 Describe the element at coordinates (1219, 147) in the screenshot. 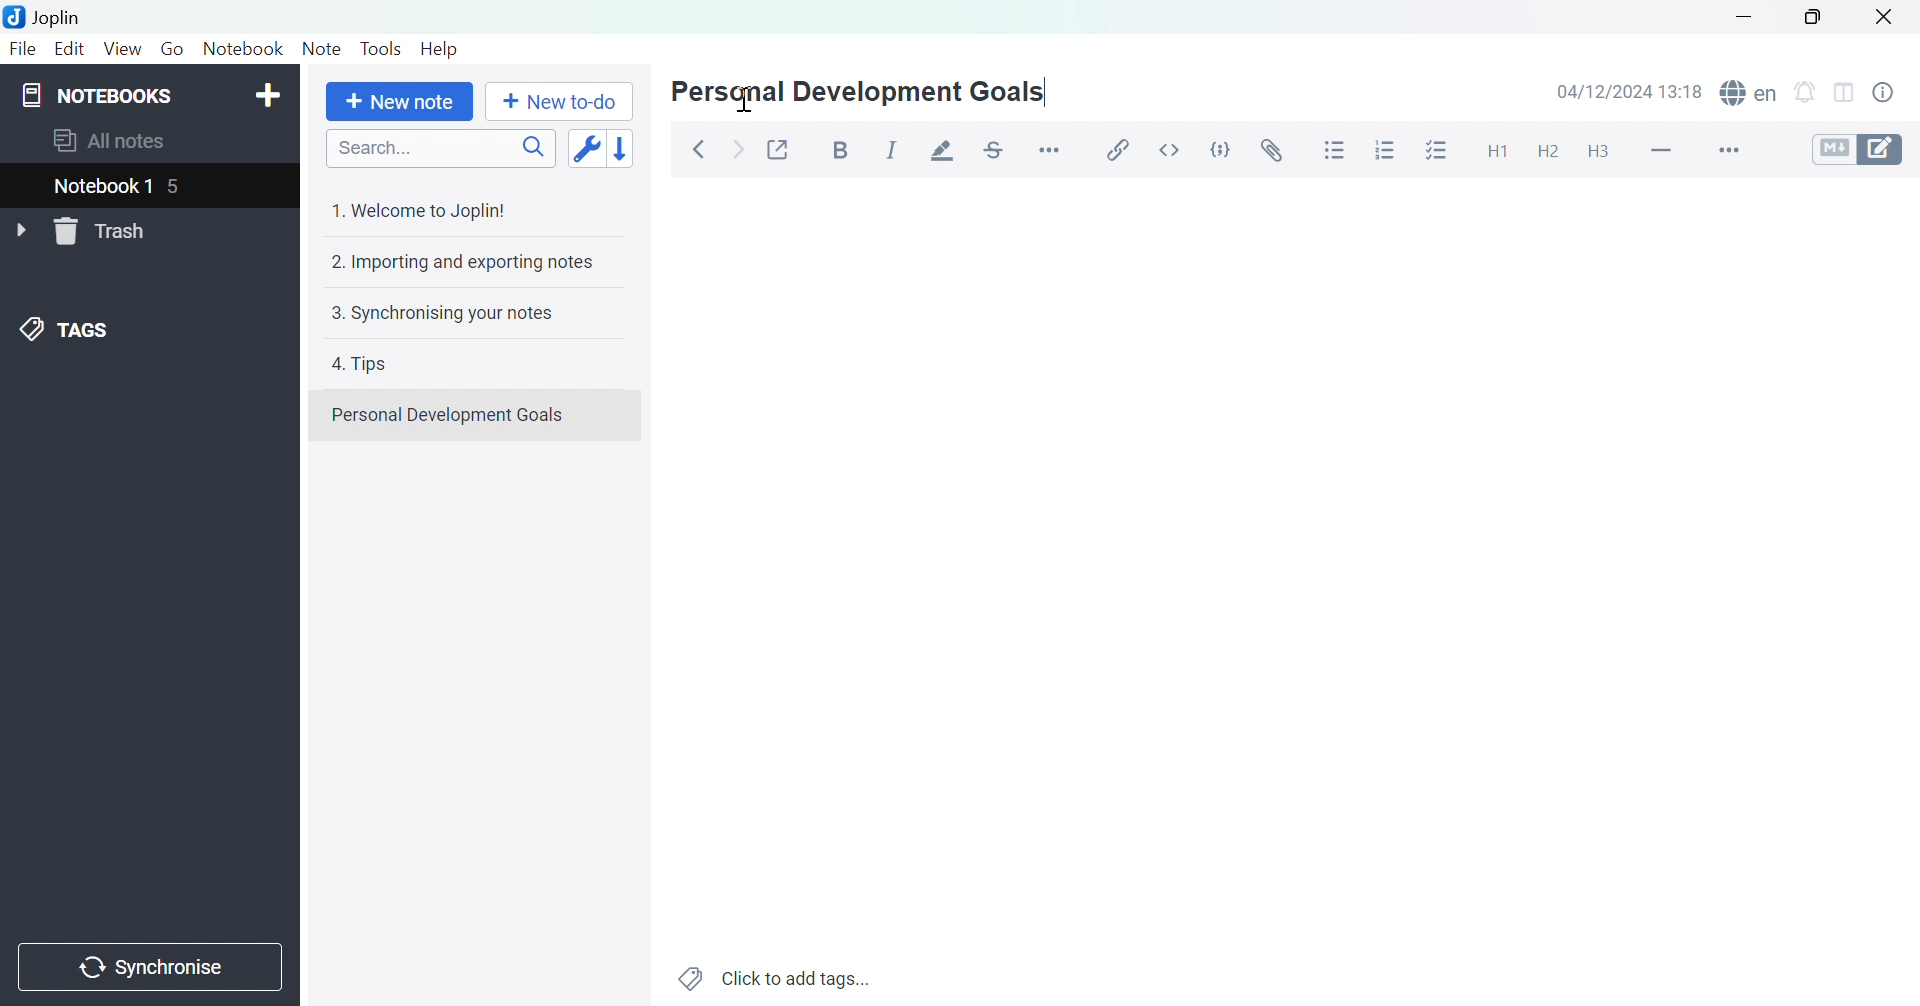

I see `Code` at that location.